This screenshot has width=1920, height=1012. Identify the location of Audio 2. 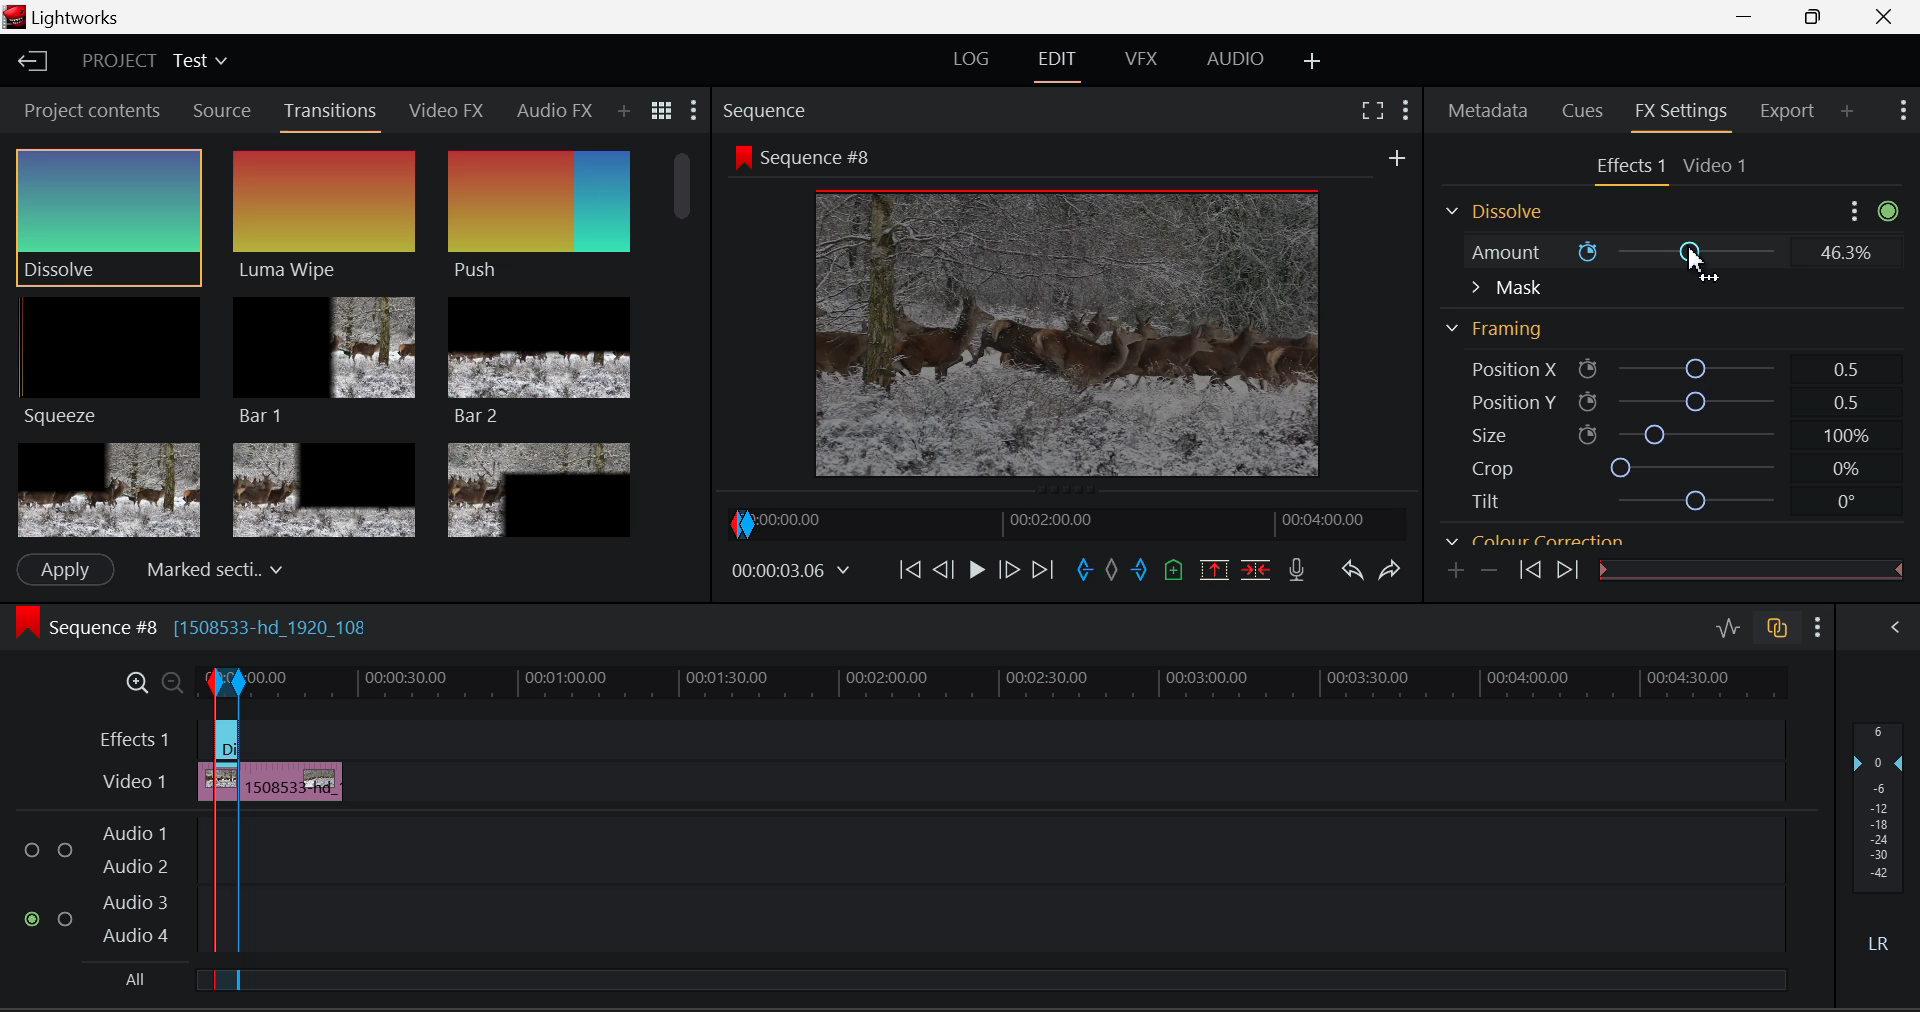
(134, 862).